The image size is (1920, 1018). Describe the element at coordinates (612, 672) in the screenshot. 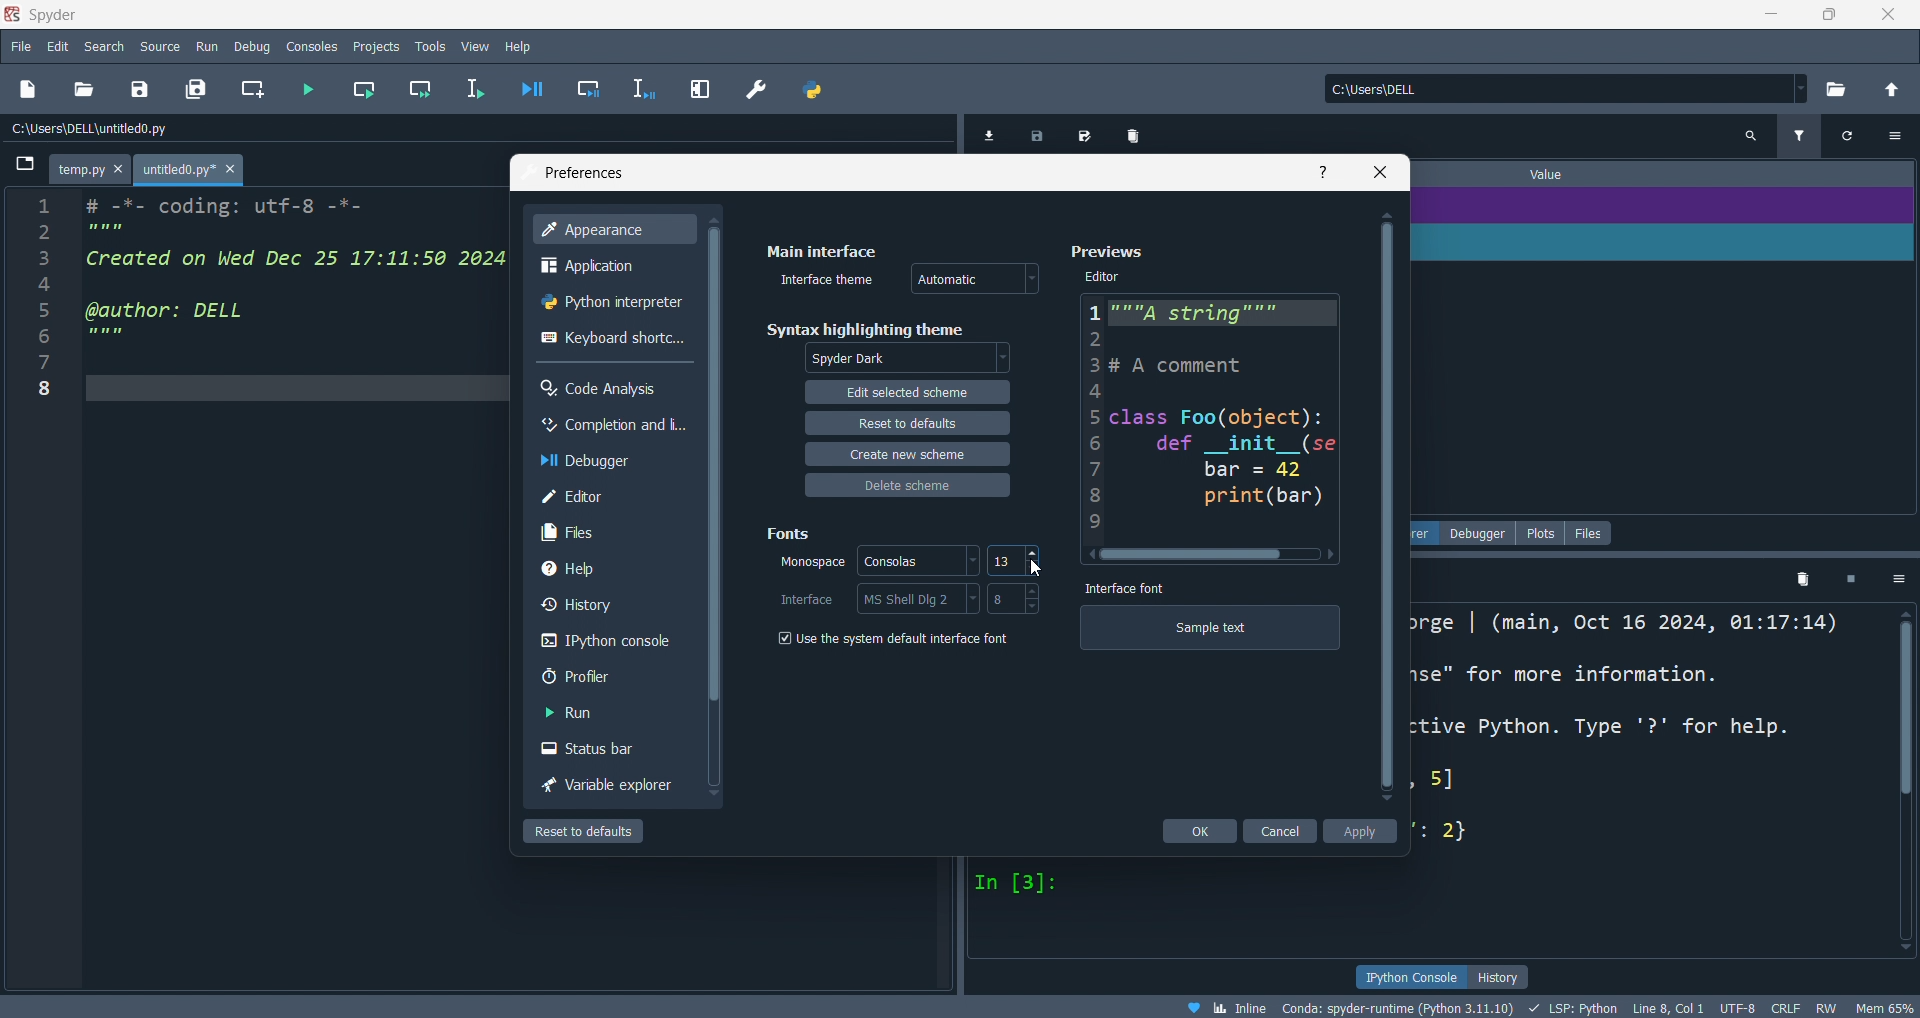

I see `profiler` at that location.